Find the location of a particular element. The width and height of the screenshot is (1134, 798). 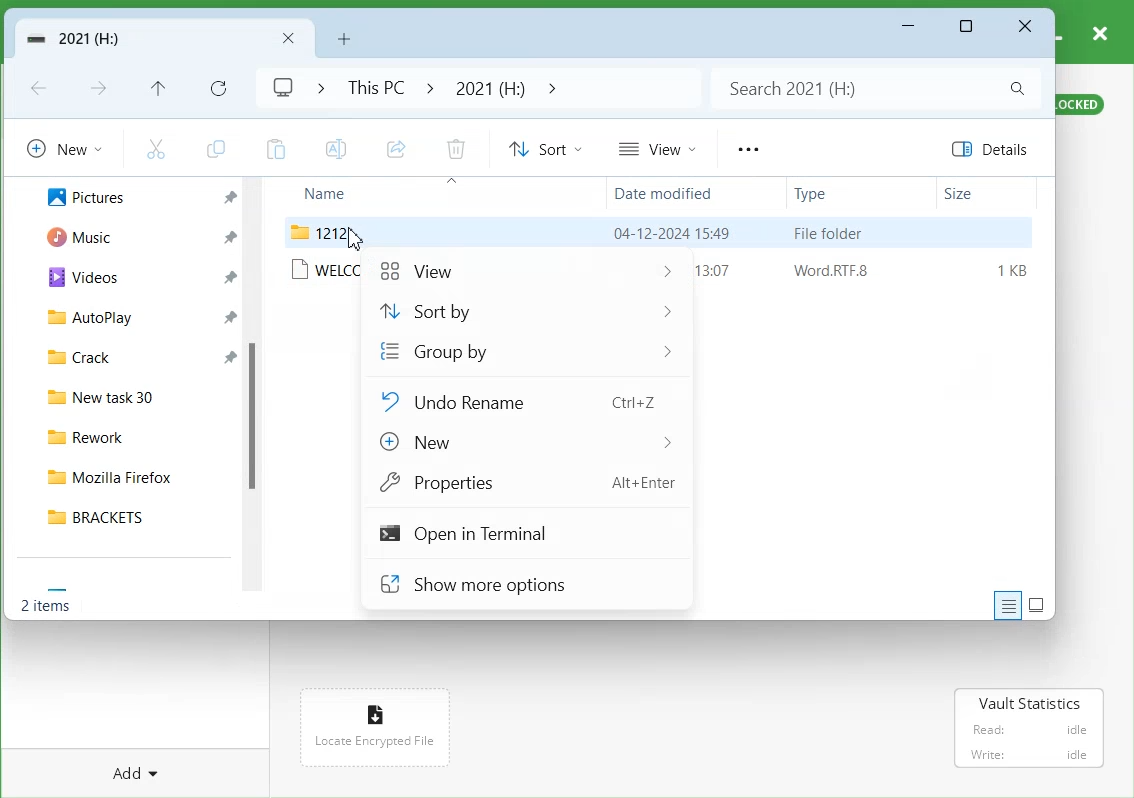

‘Write: idle is located at coordinates (1027, 755).